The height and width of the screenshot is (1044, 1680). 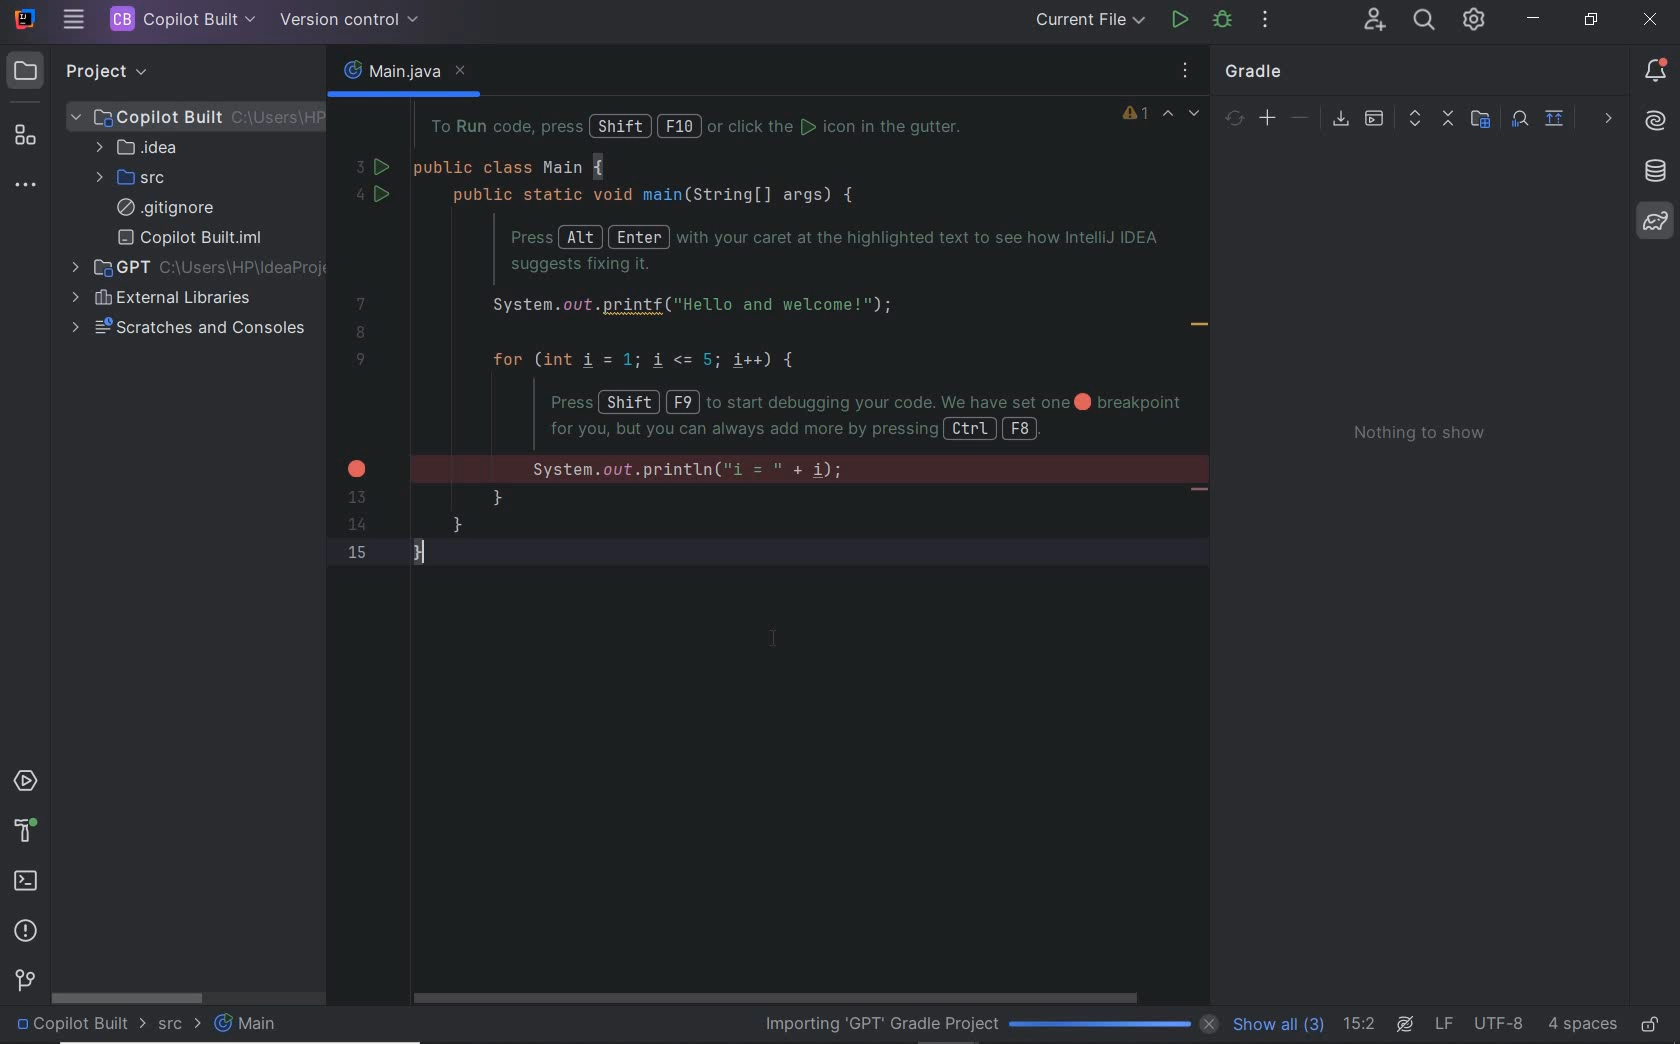 I want to click on expand all, so click(x=1416, y=120).